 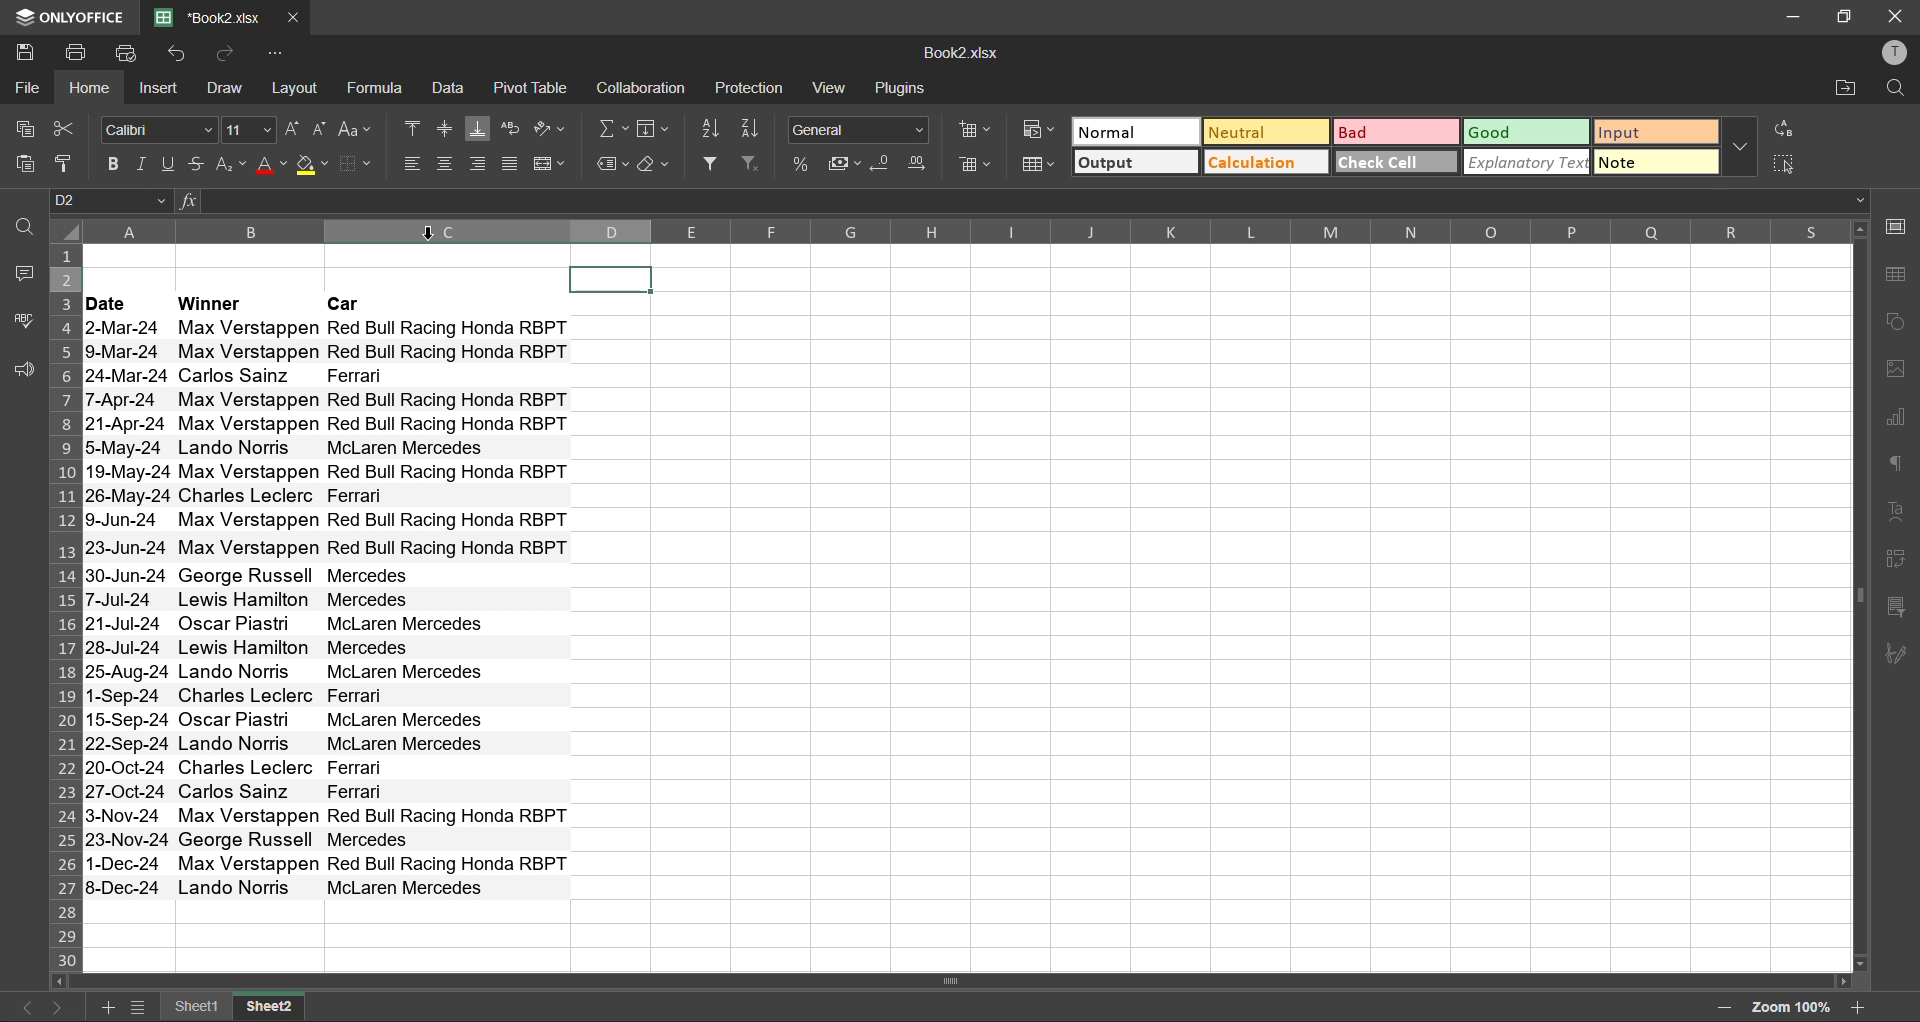 What do you see at coordinates (446, 164) in the screenshot?
I see `align center` at bounding box center [446, 164].